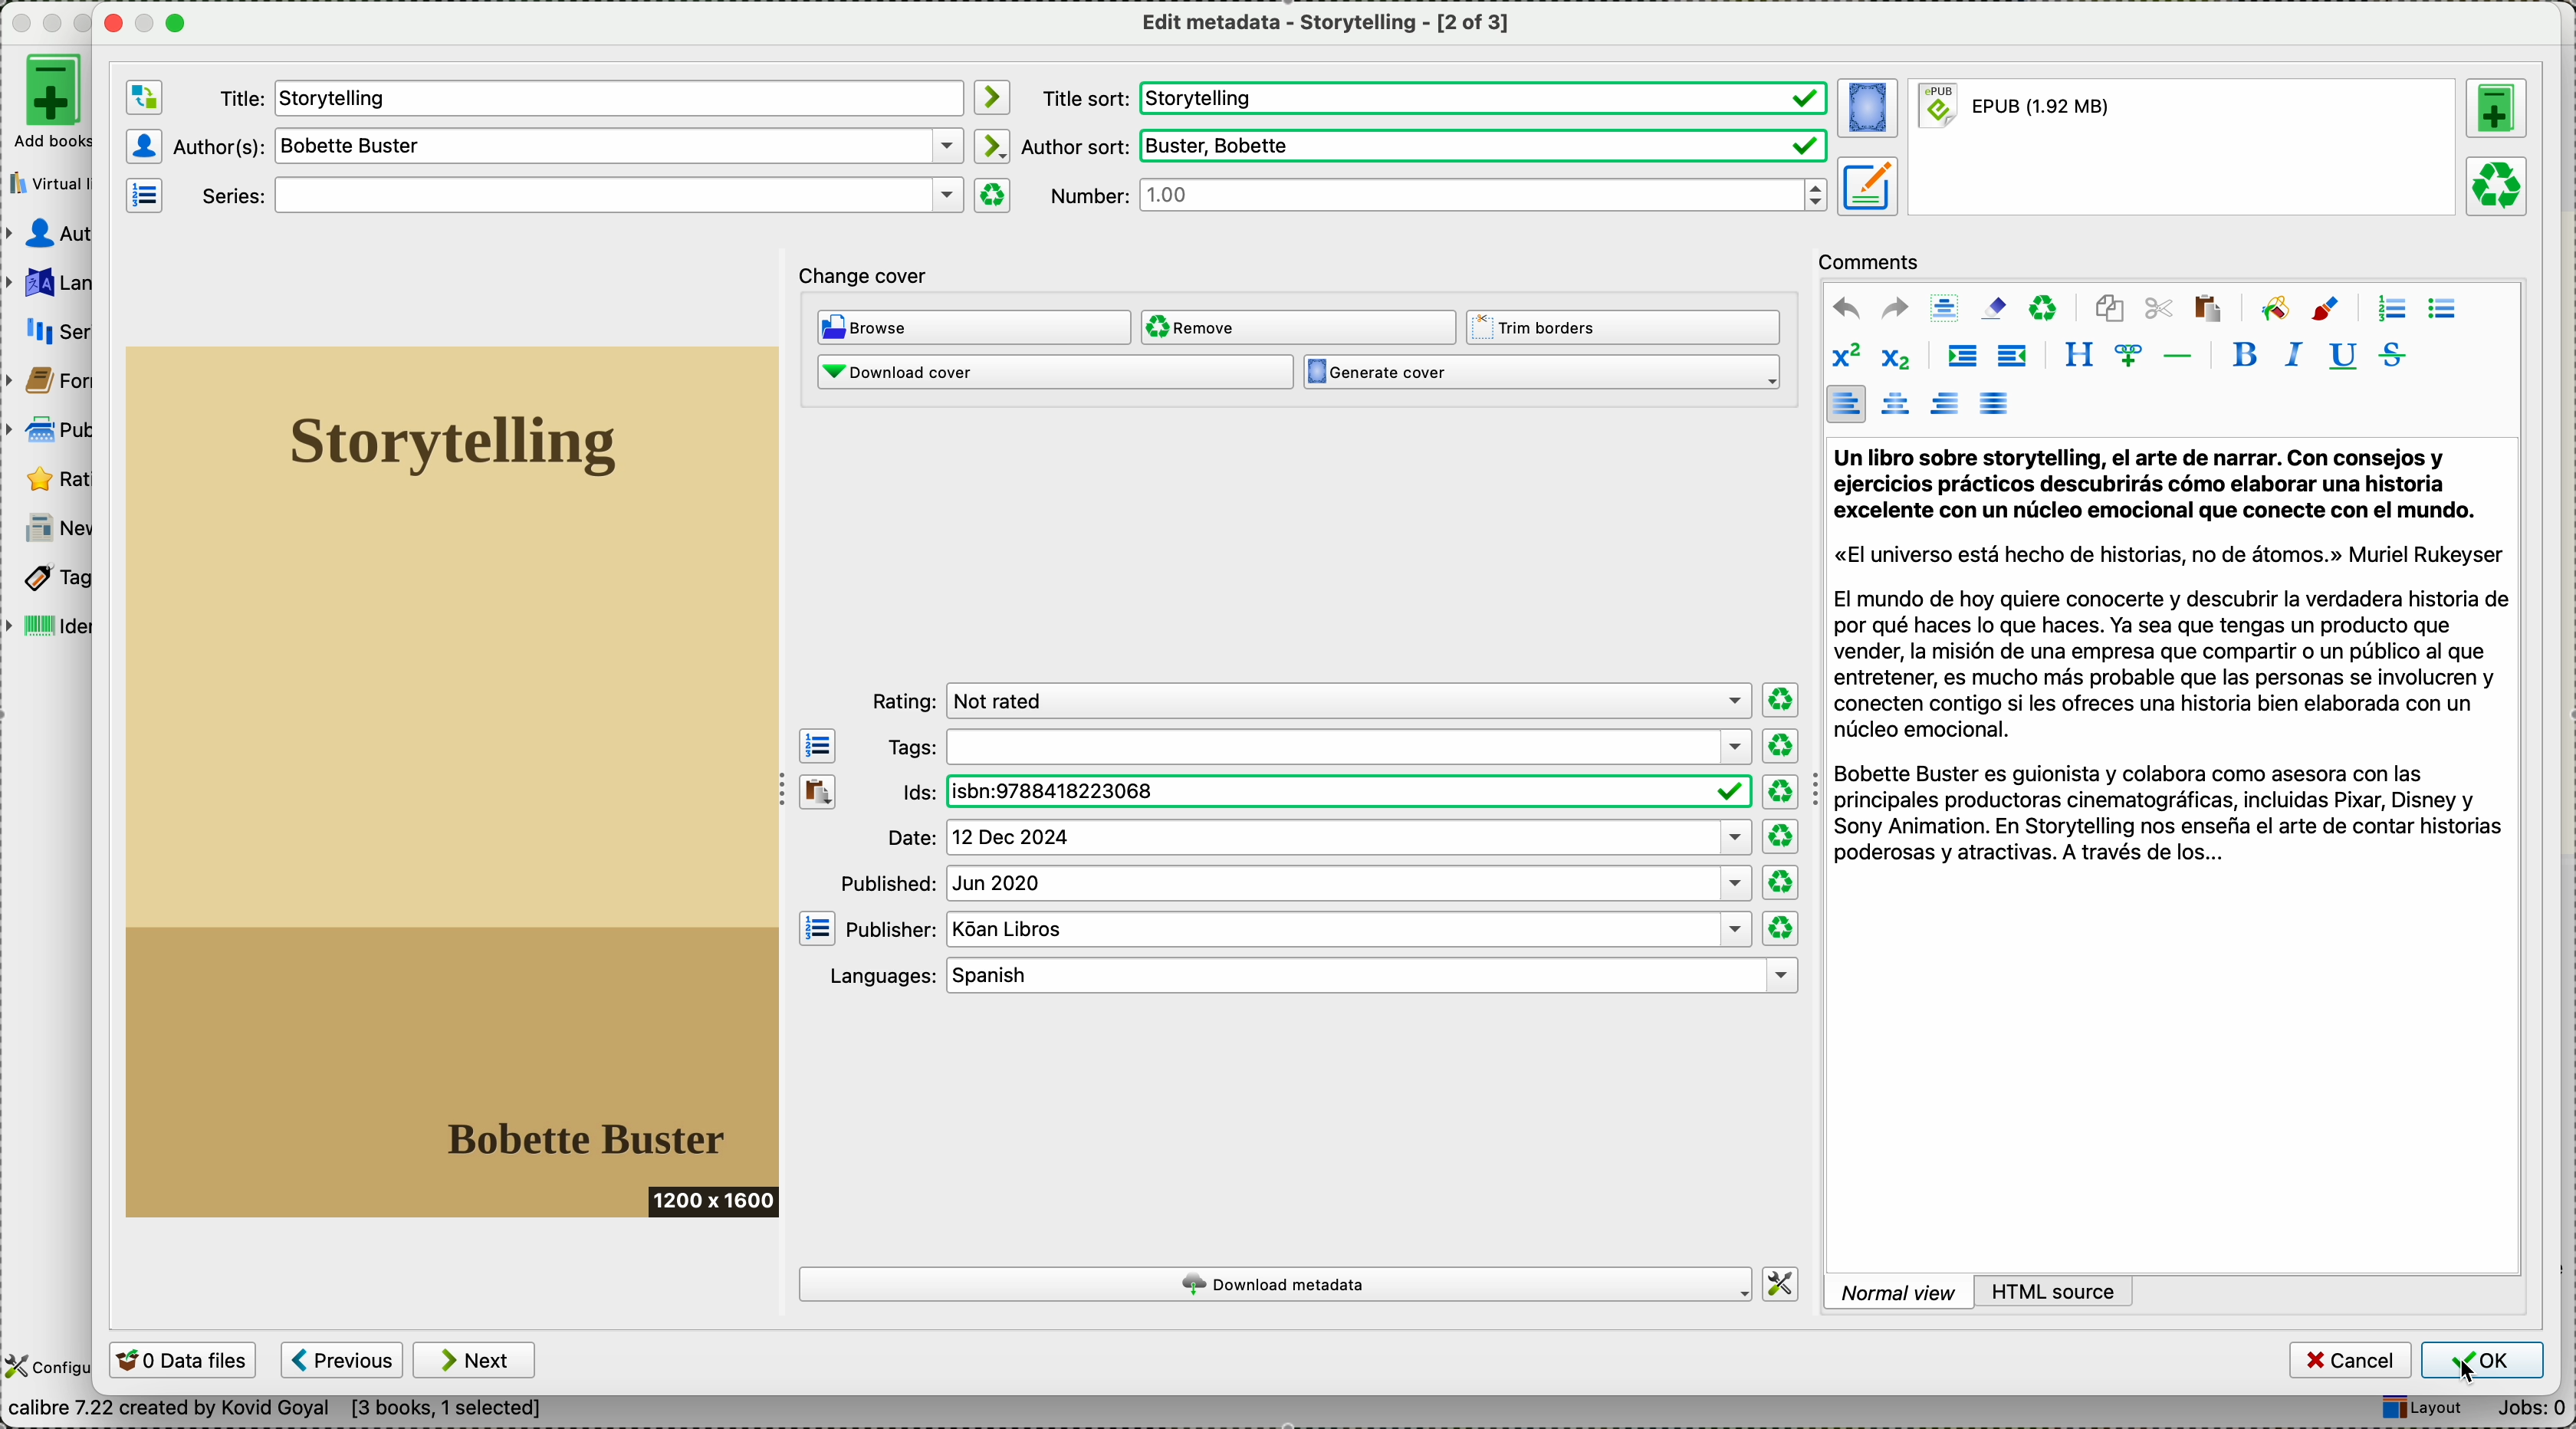  Describe the element at coordinates (2111, 312) in the screenshot. I see `copy` at that location.